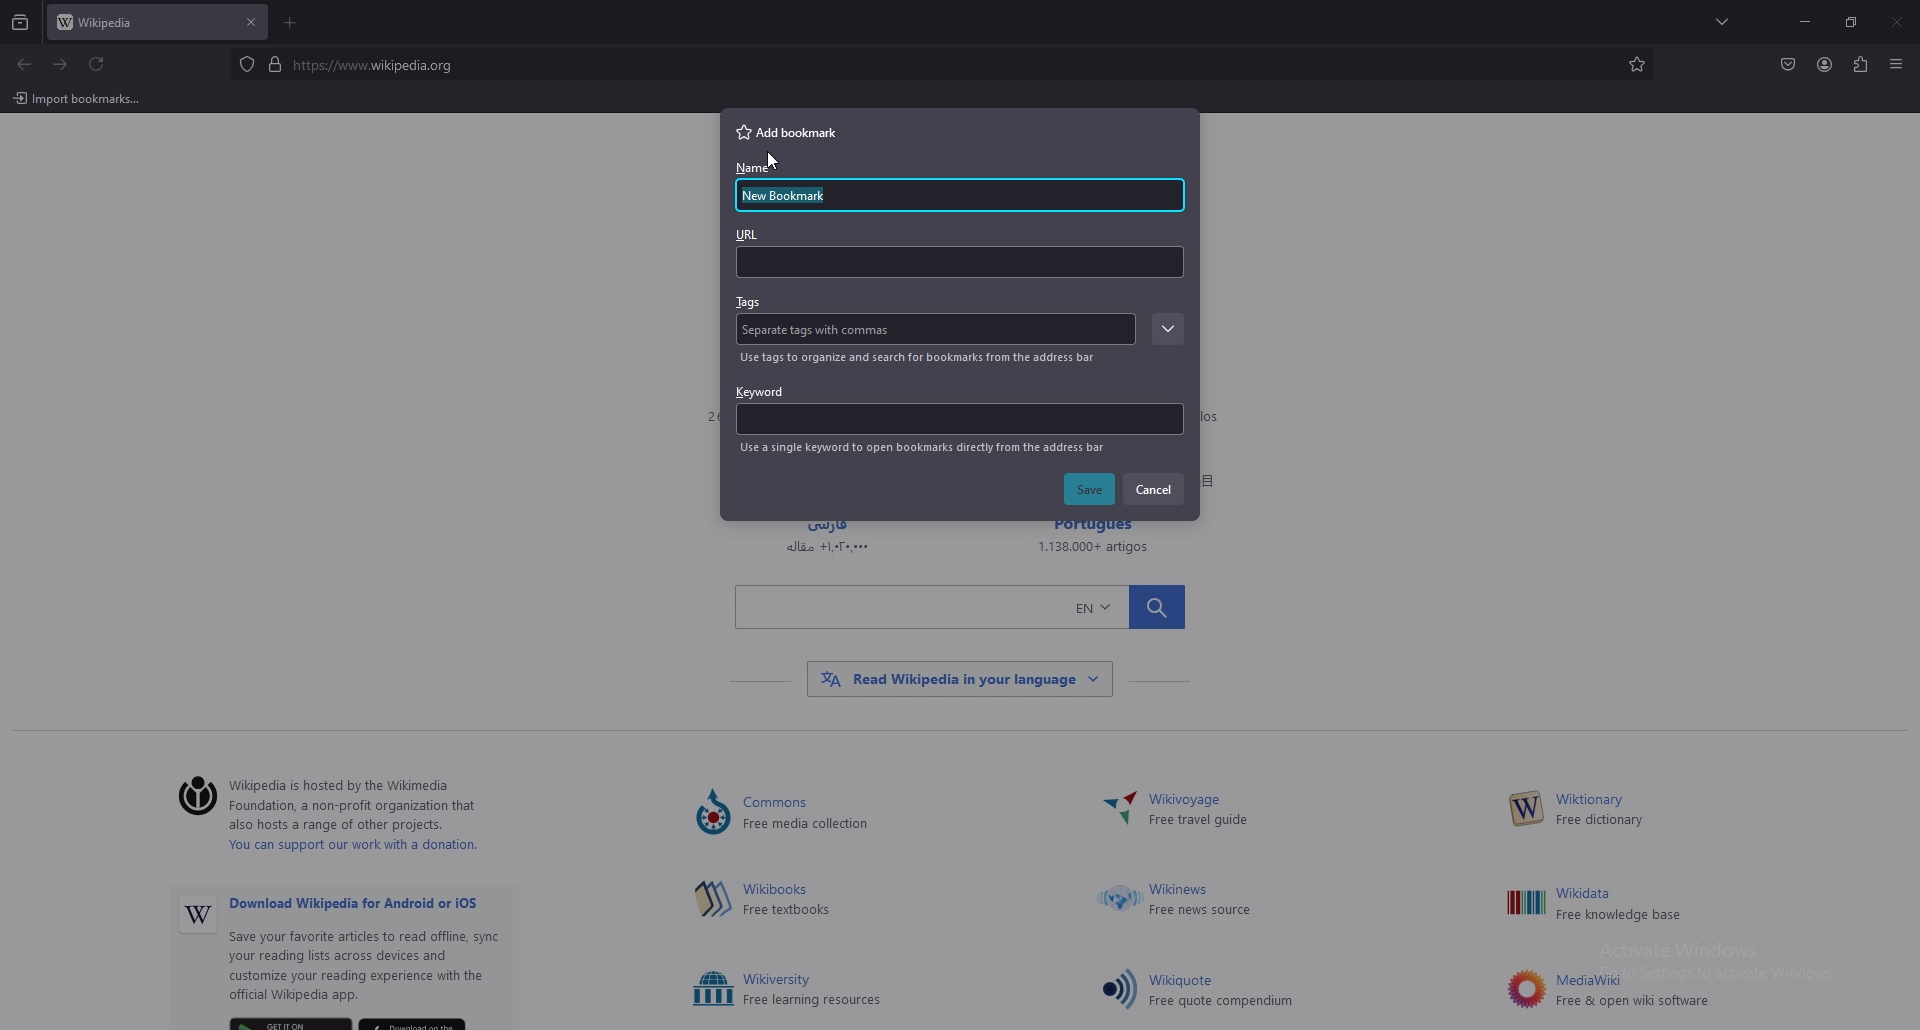  What do you see at coordinates (750, 303) in the screenshot?
I see `tags` at bounding box center [750, 303].